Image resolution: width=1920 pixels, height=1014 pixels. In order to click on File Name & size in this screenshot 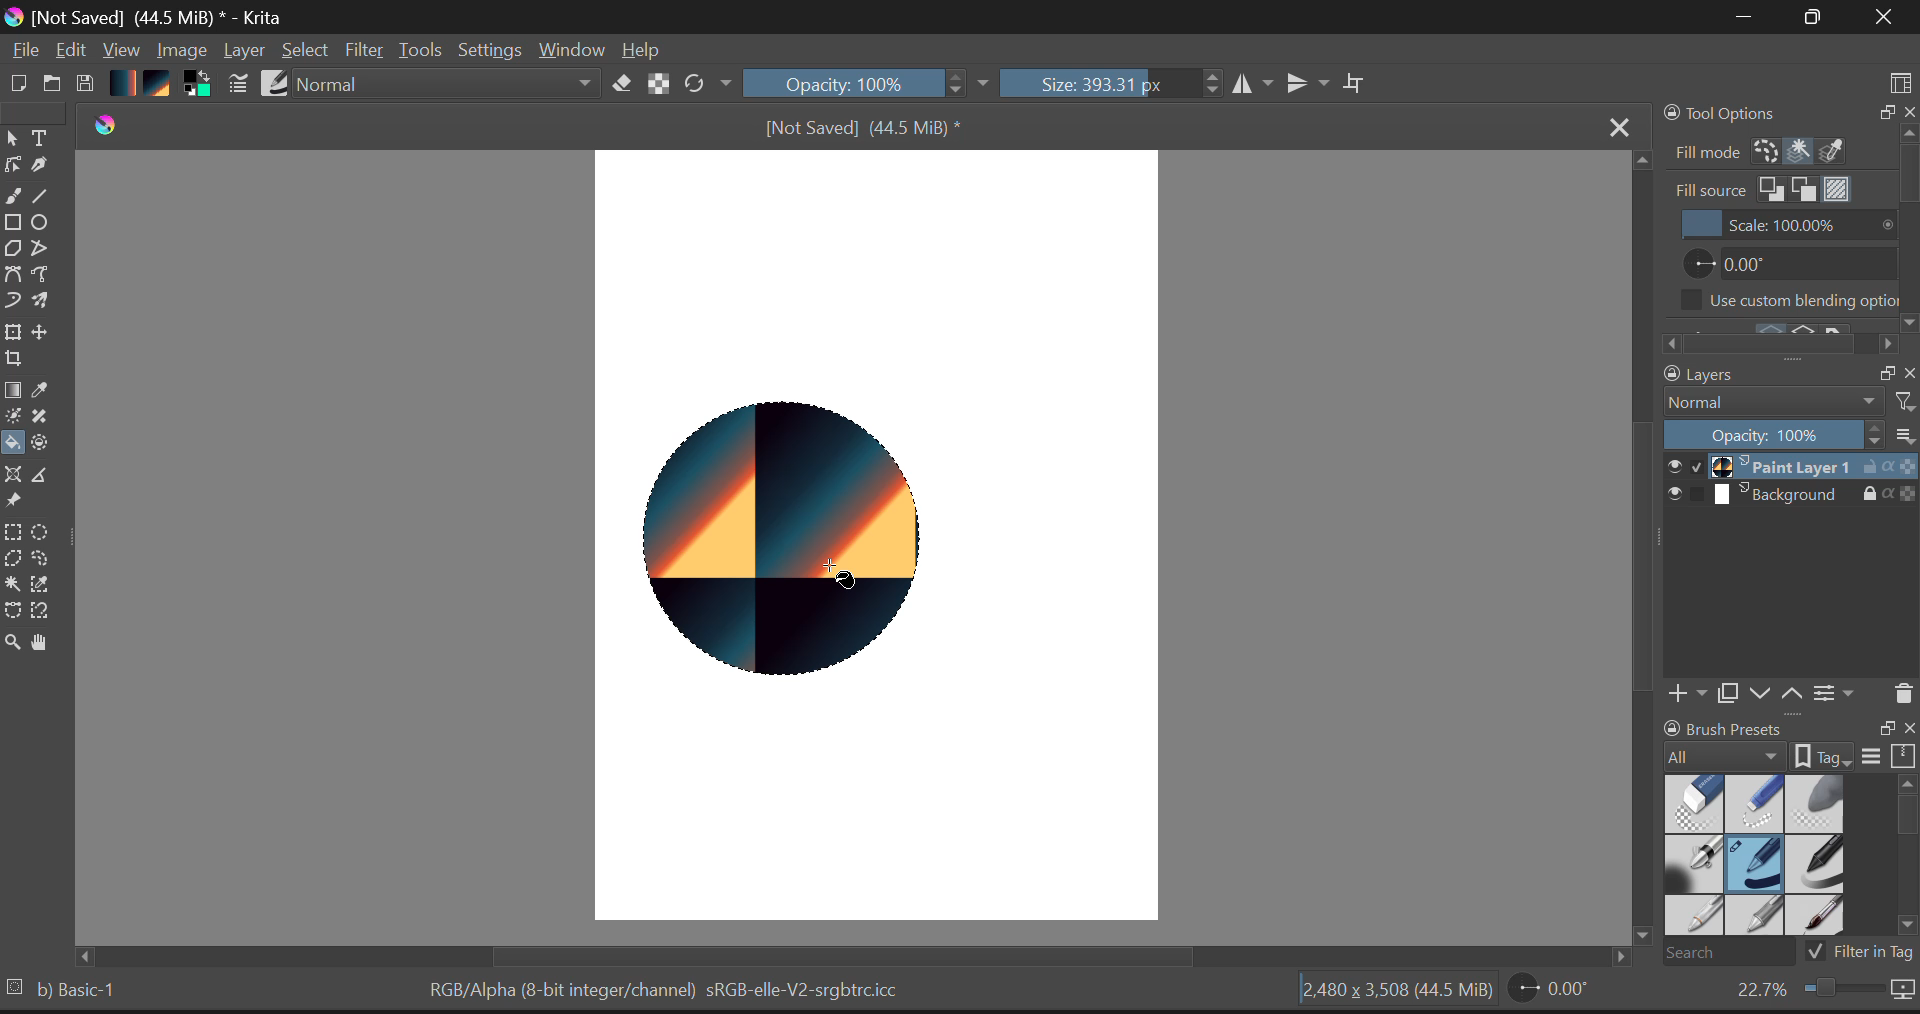, I will do `click(862, 127)`.